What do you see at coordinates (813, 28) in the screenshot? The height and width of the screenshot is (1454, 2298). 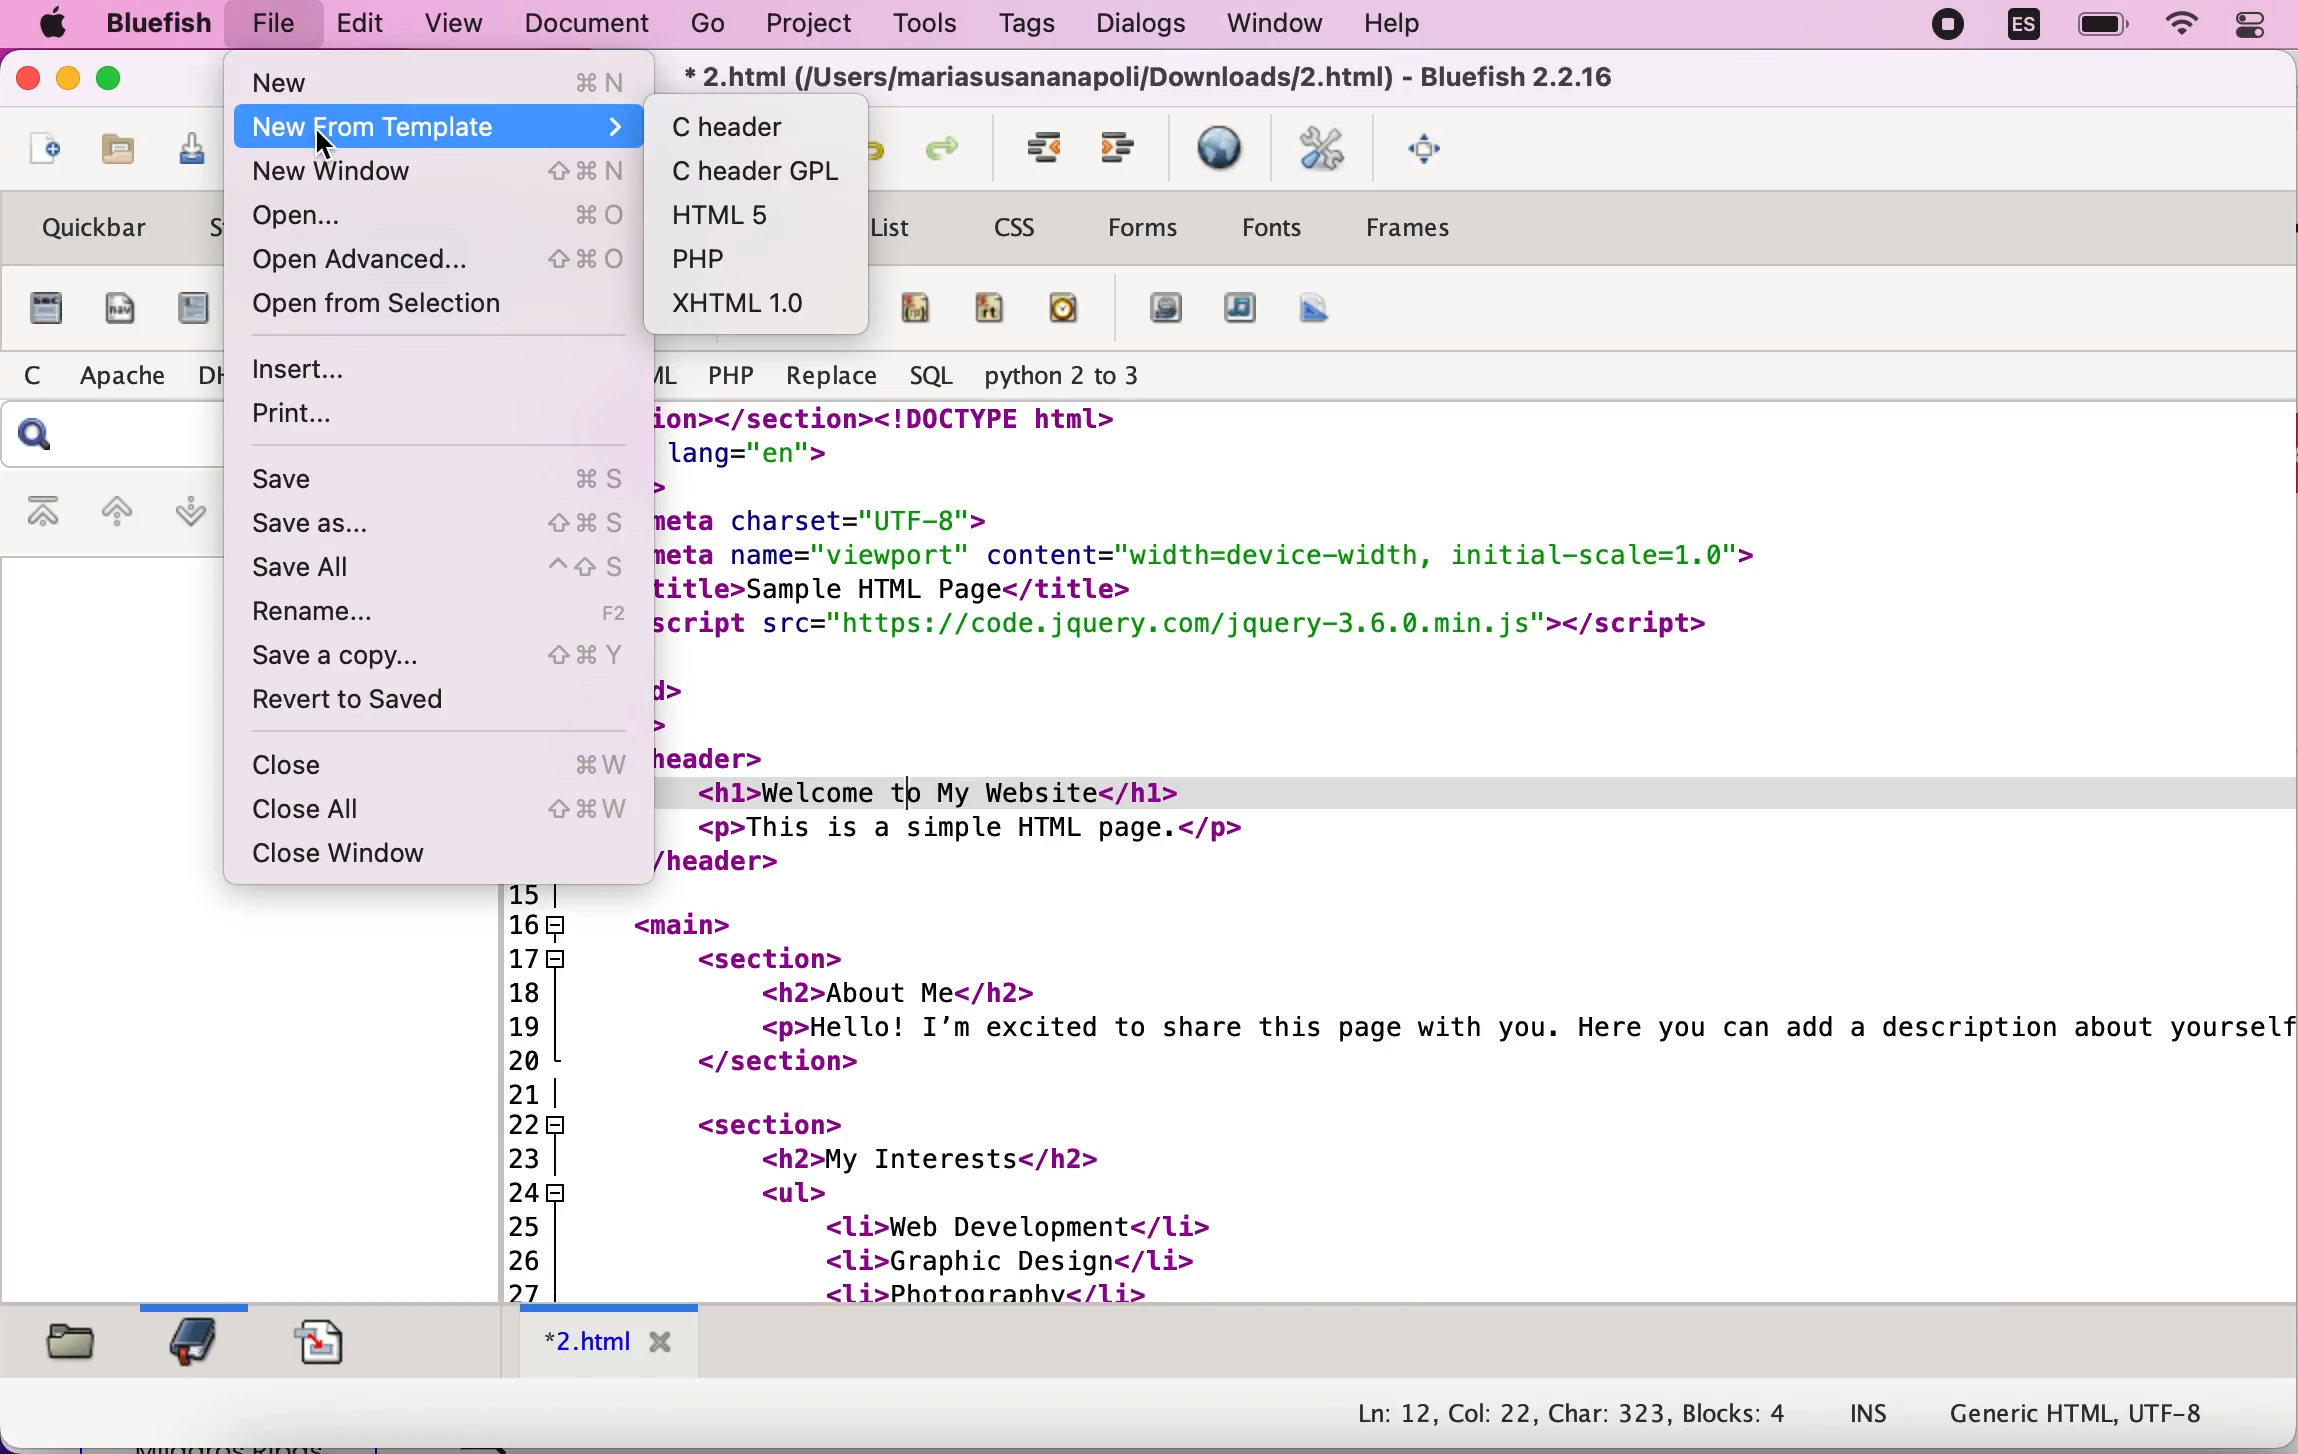 I see `project` at bounding box center [813, 28].